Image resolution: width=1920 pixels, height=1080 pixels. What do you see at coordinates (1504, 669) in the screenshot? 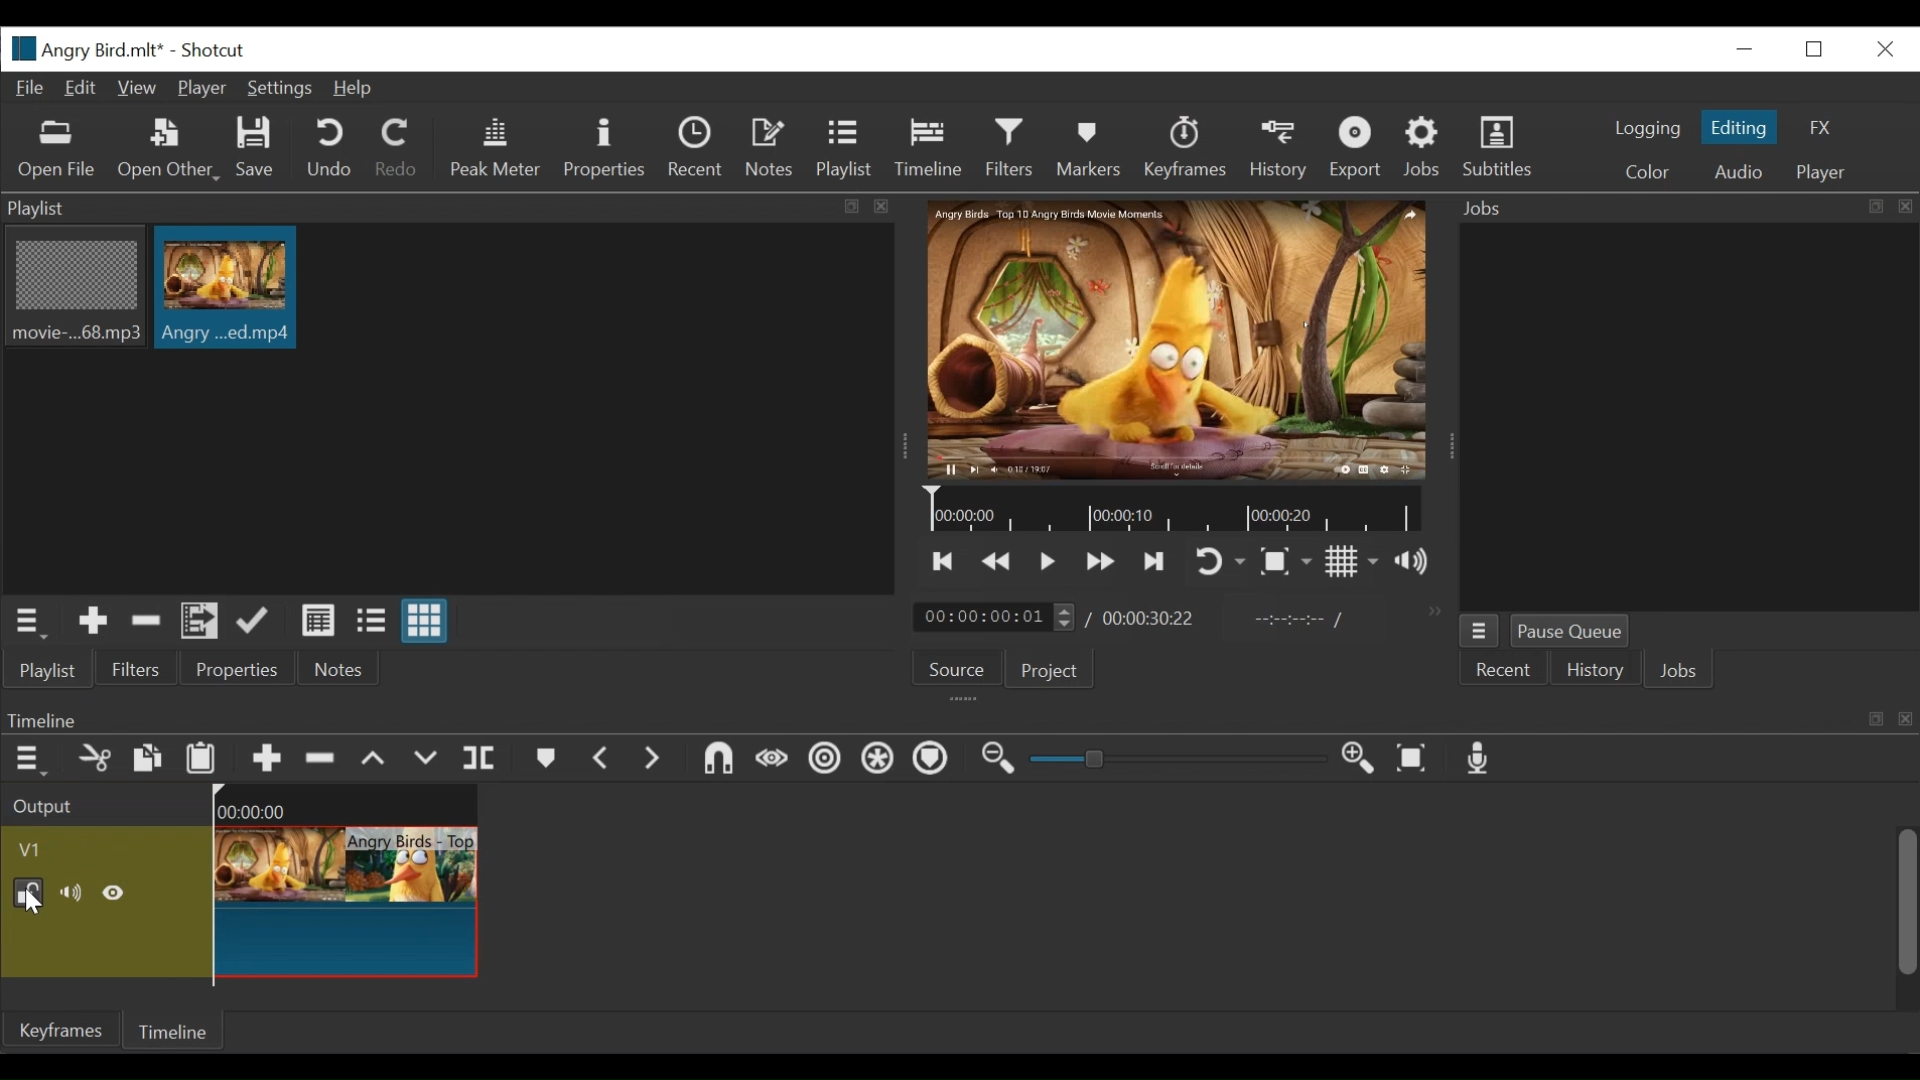
I see `Recent` at bounding box center [1504, 669].